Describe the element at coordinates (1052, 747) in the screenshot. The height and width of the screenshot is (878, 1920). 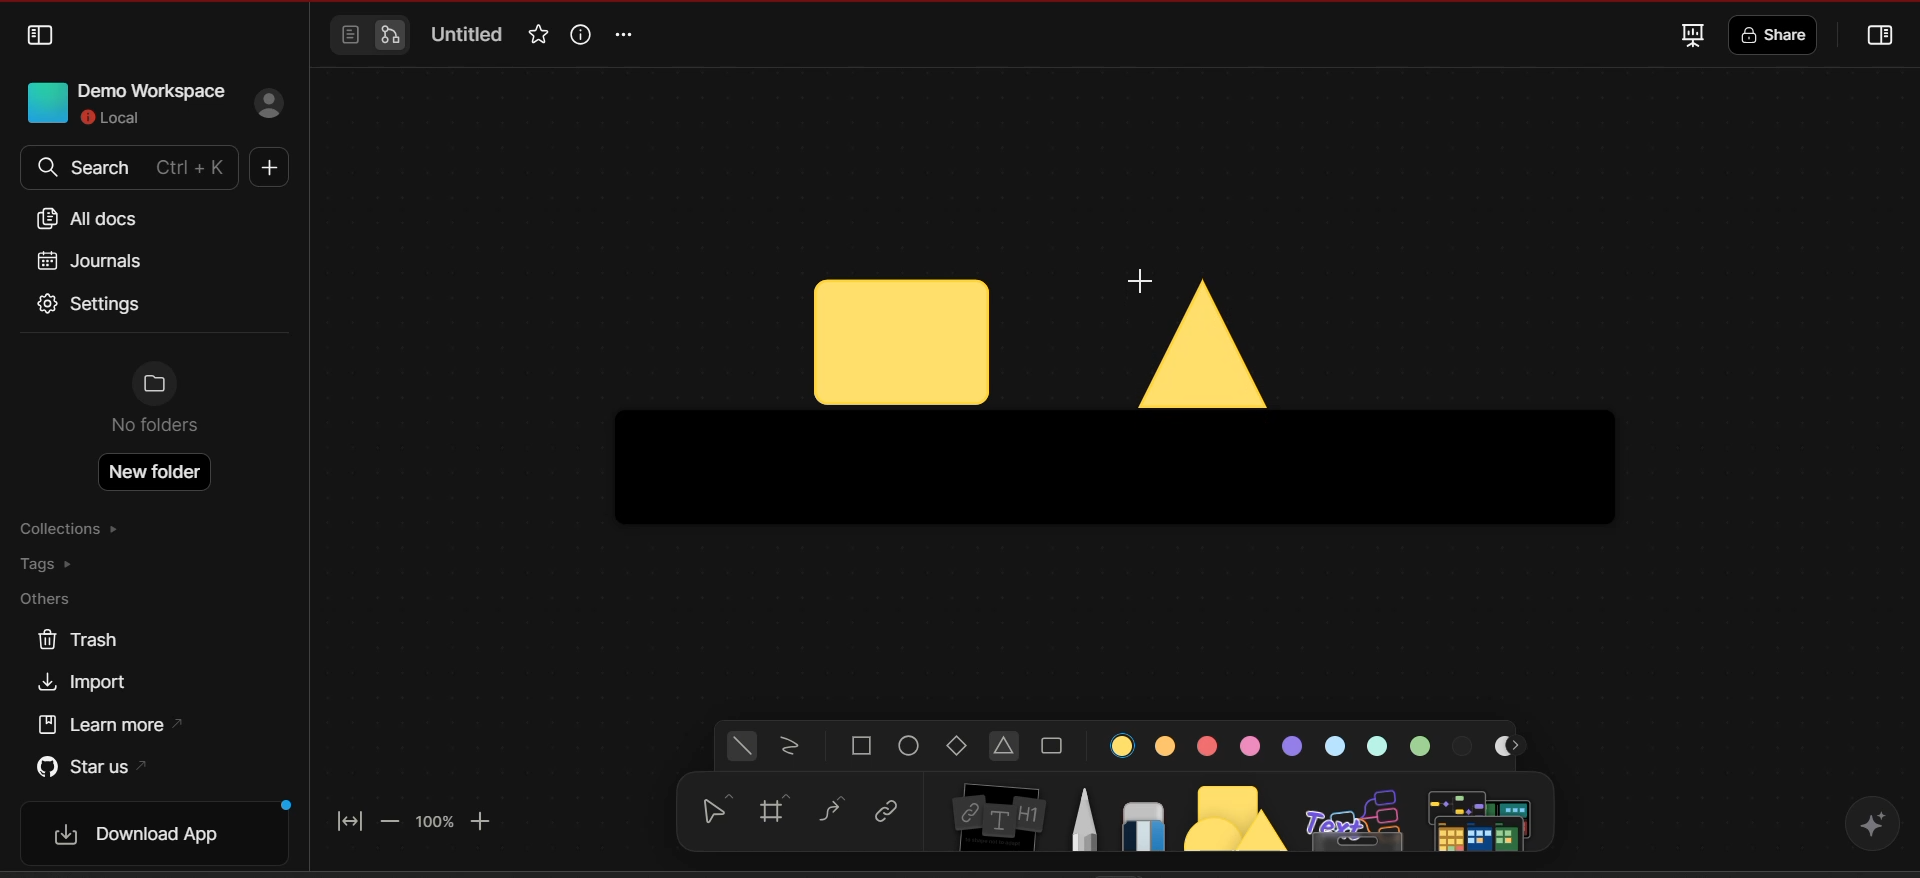
I see `rounded rectangle` at that location.